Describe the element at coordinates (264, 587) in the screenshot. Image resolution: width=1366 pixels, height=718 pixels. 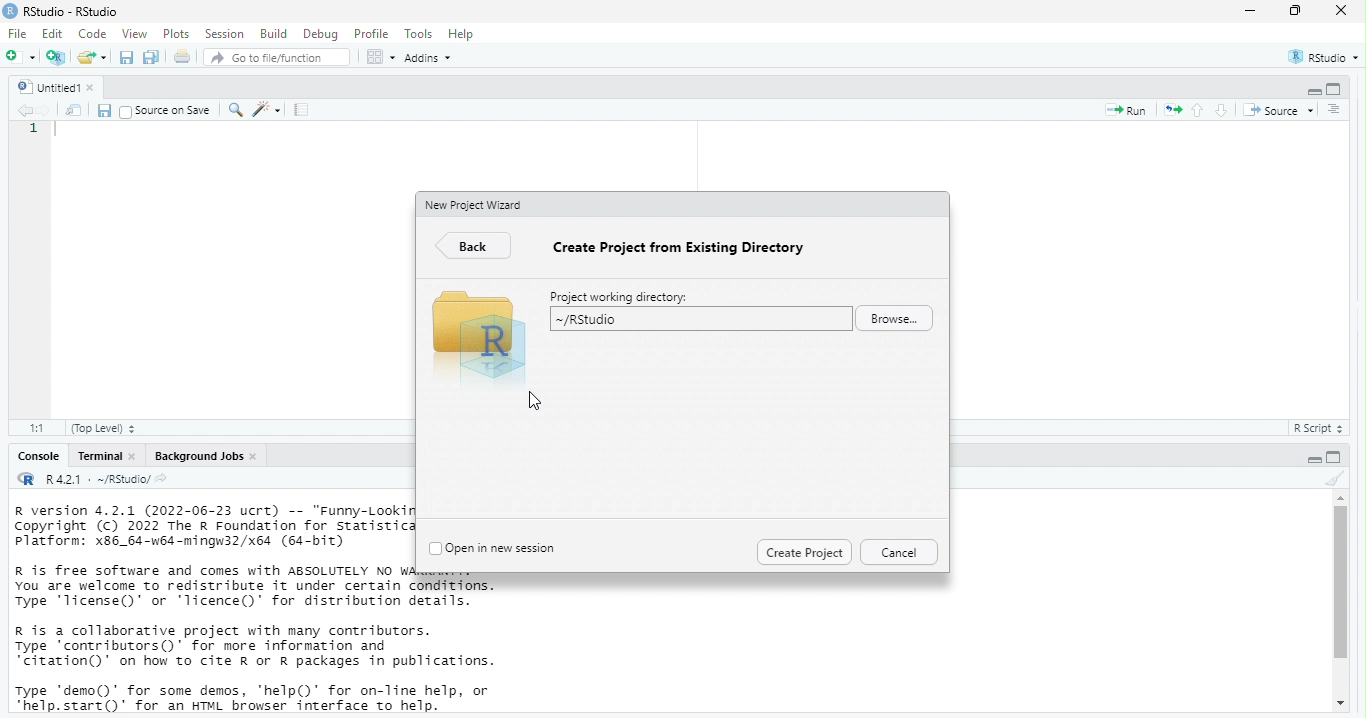
I see `information about R and it's license` at that location.